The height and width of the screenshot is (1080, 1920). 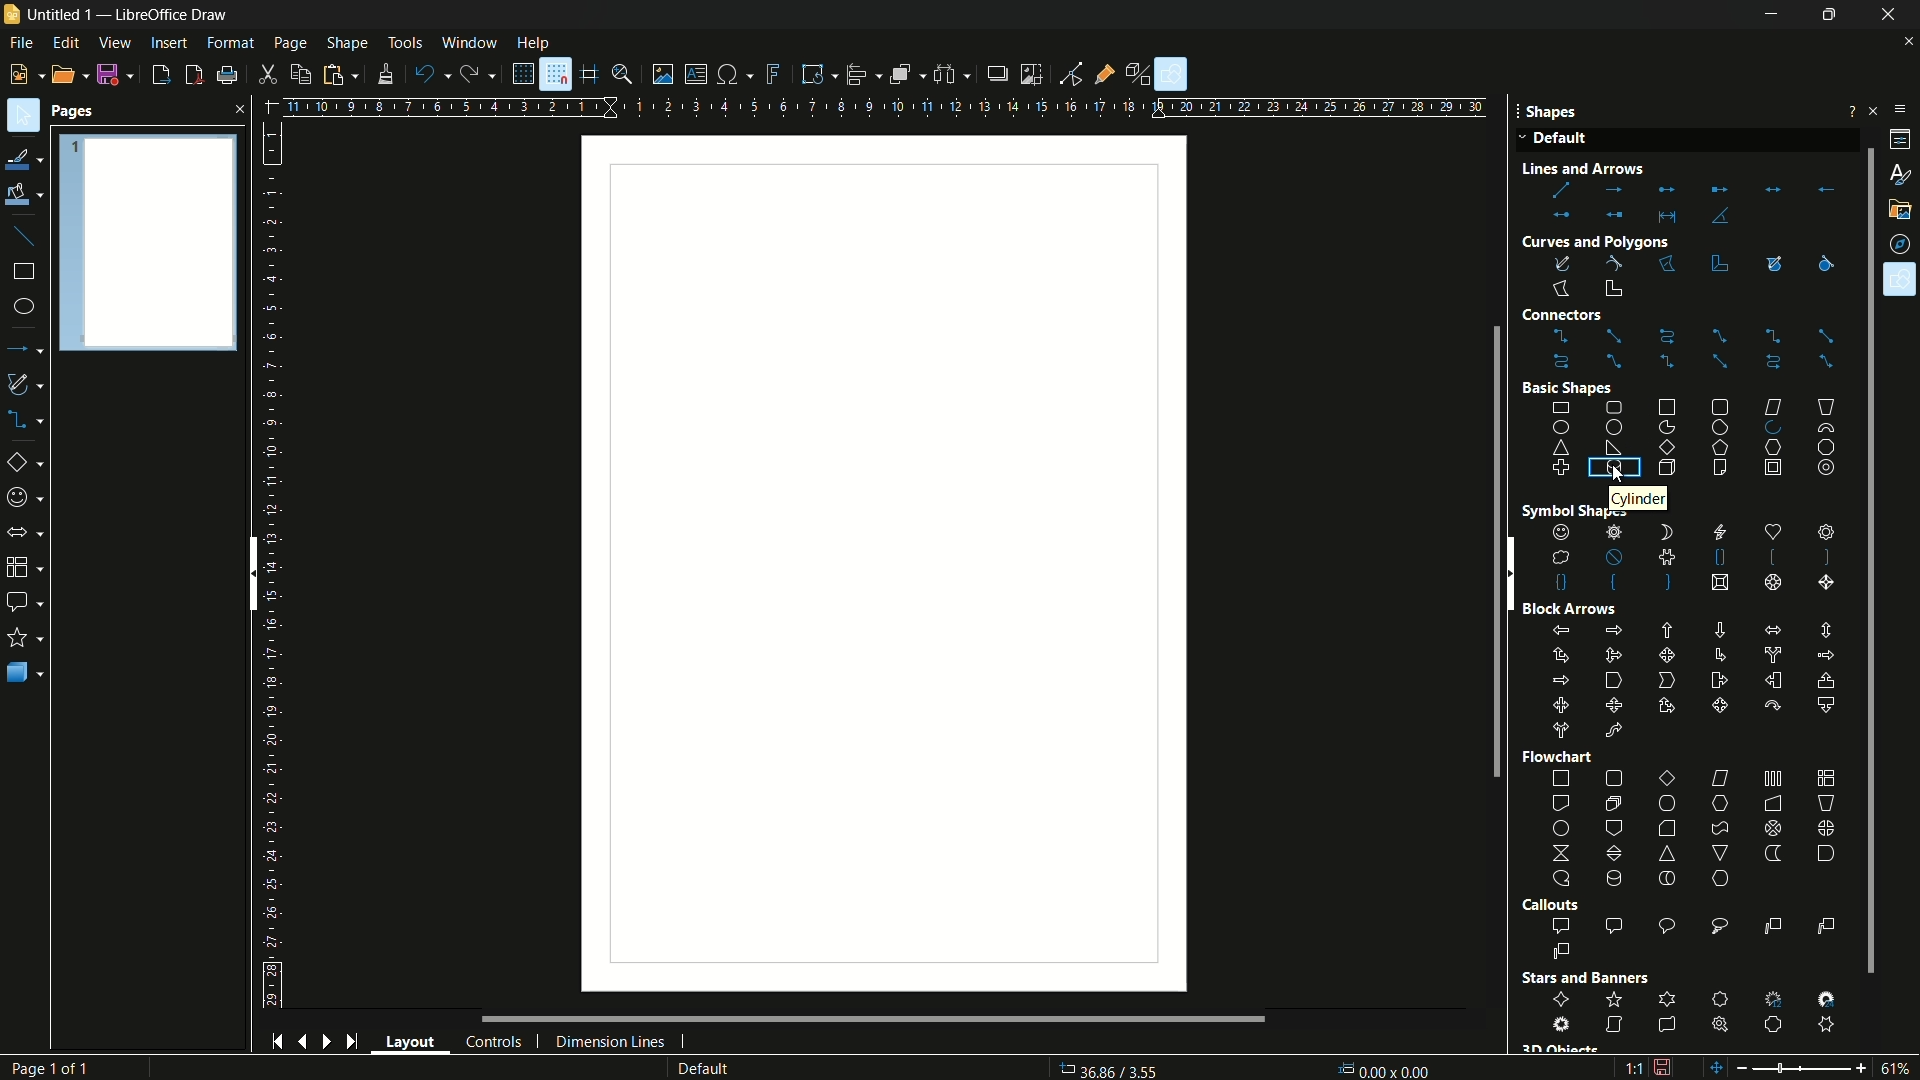 I want to click on block arrows, so click(x=27, y=532).